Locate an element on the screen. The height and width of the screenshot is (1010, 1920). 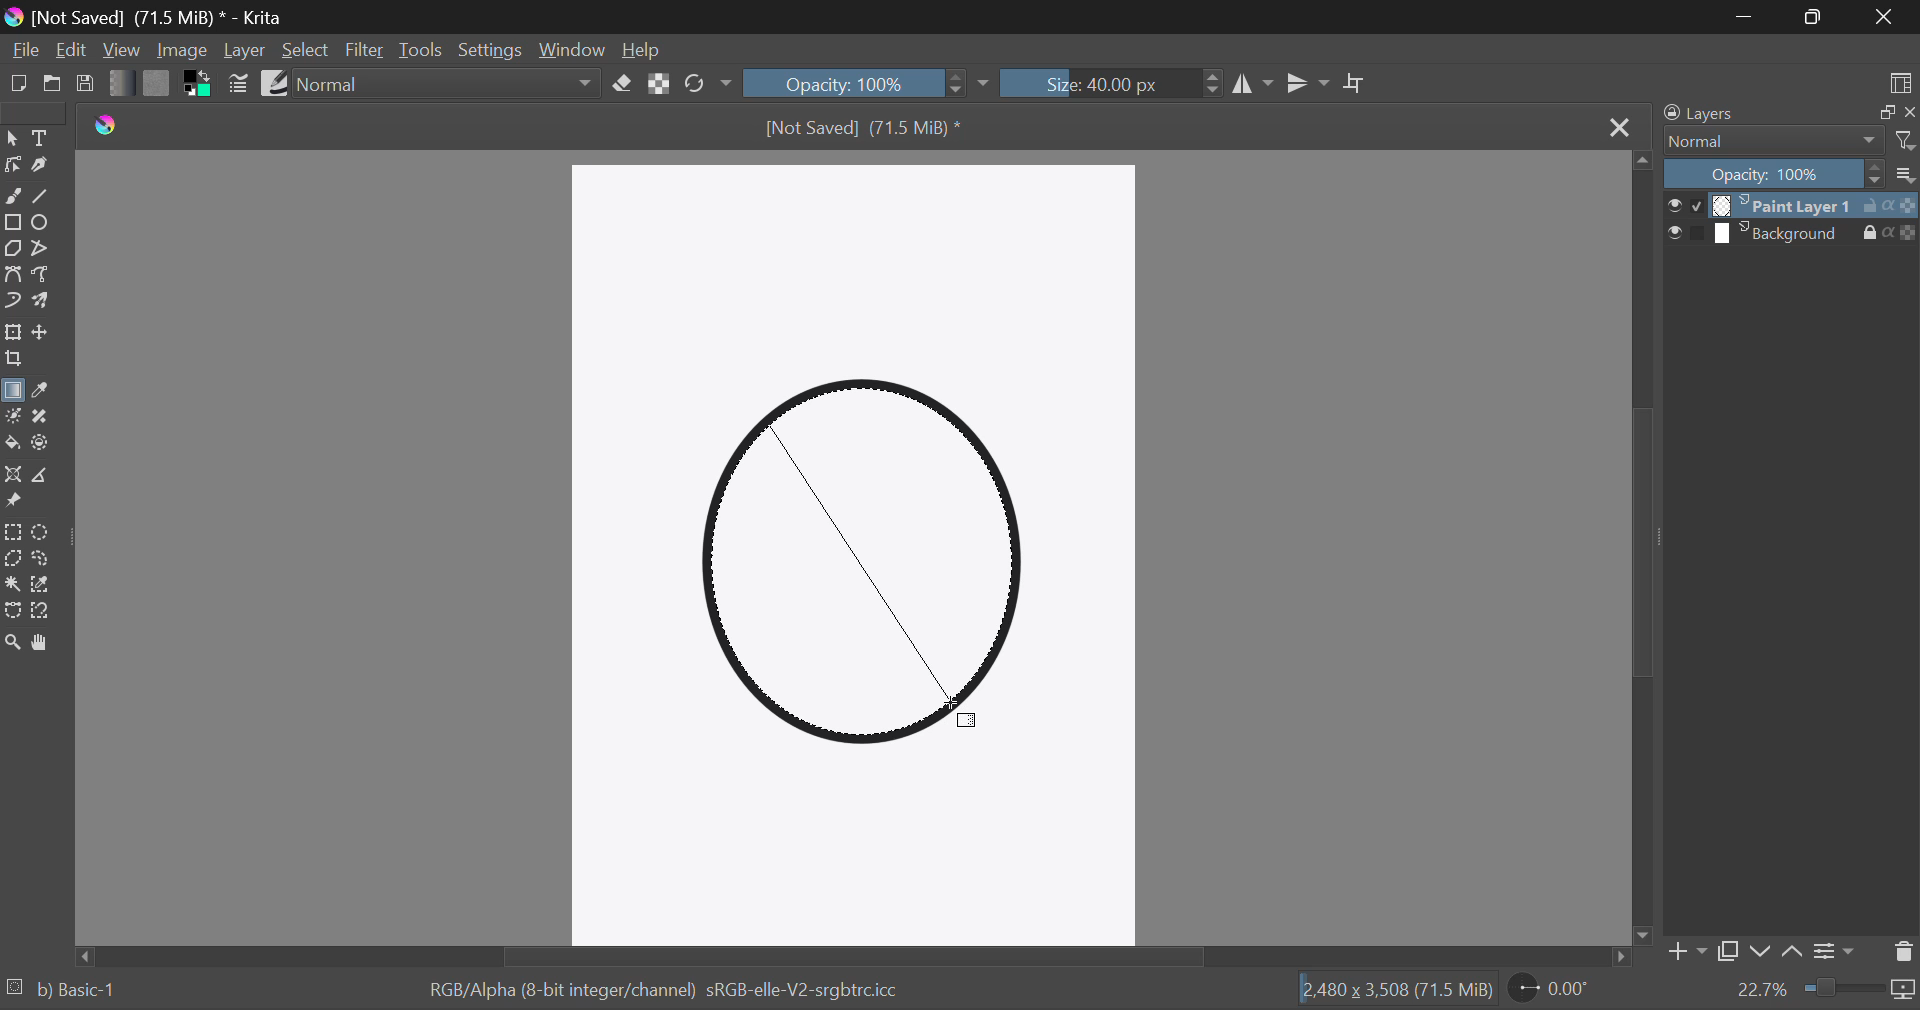
Crop is located at coordinates (14, 361).